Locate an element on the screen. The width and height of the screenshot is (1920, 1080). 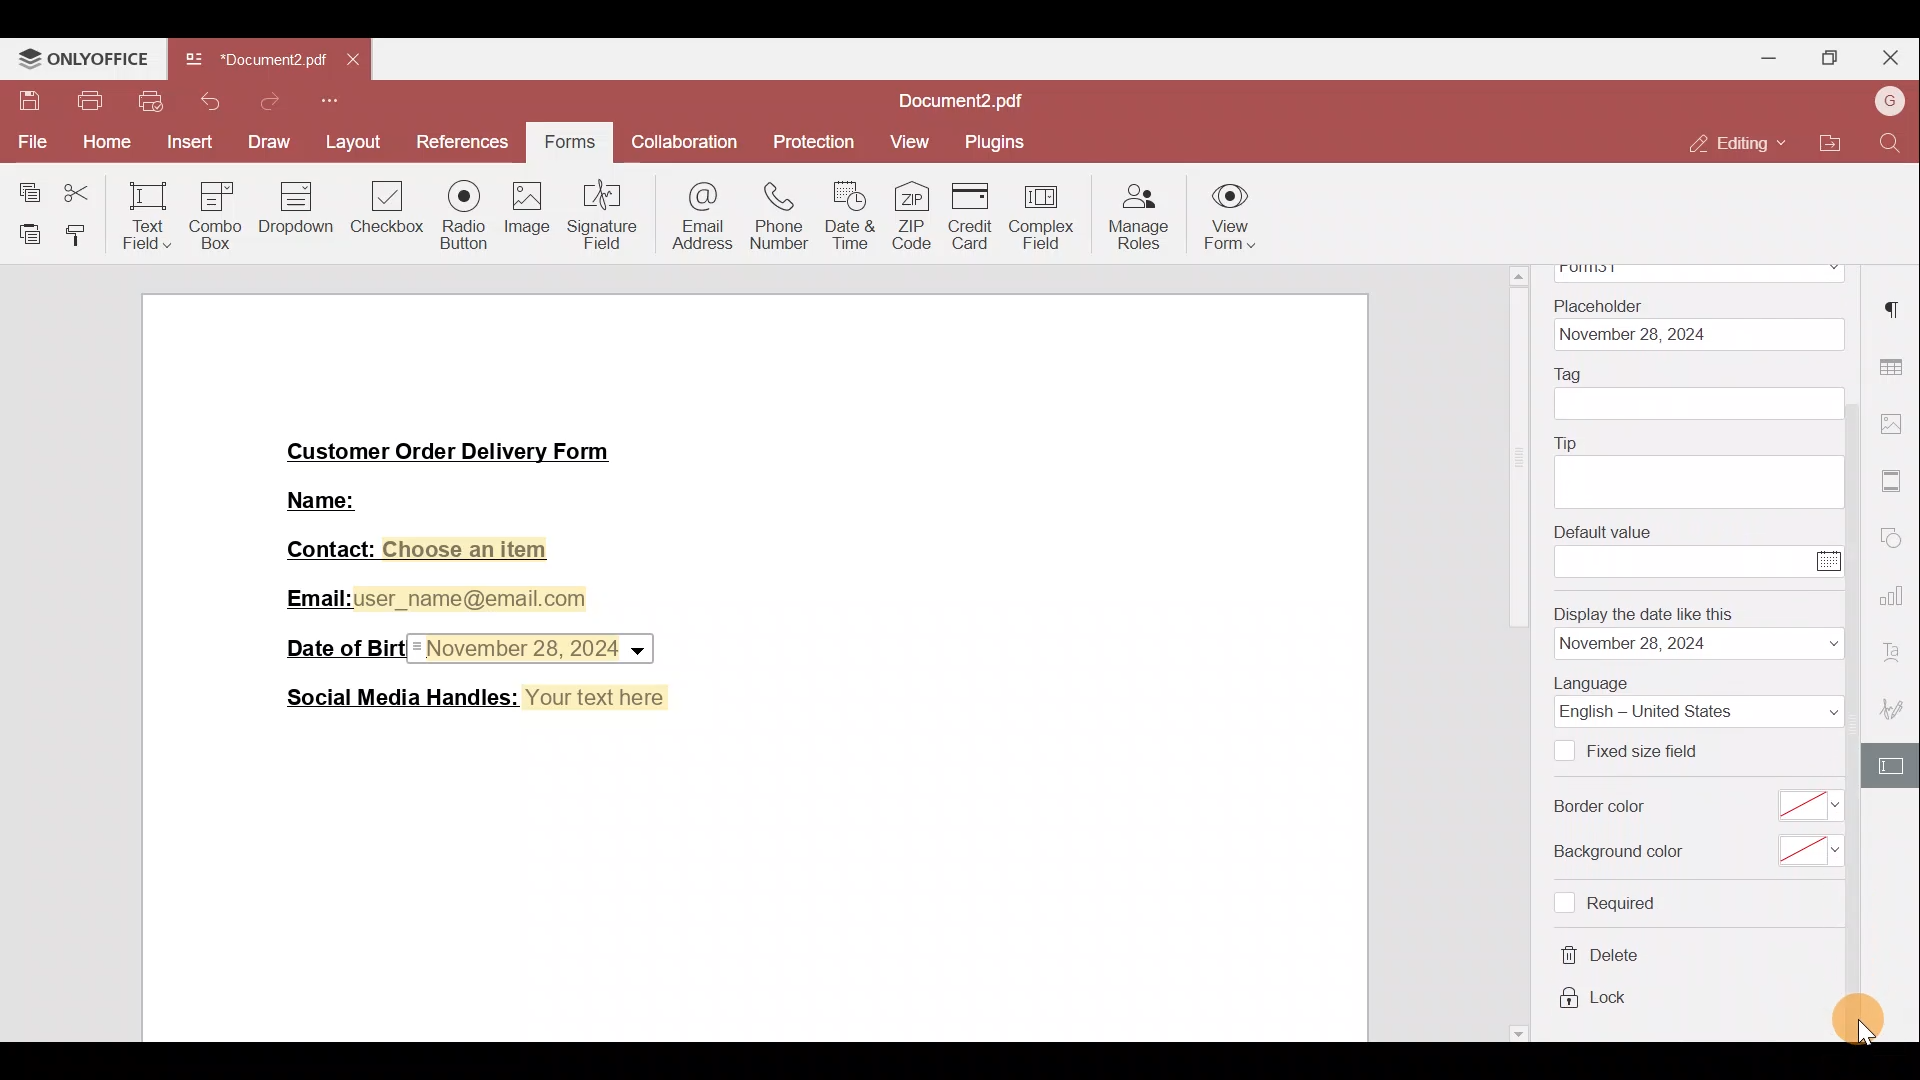
scrollbar is located at coordinates (1520, 654).